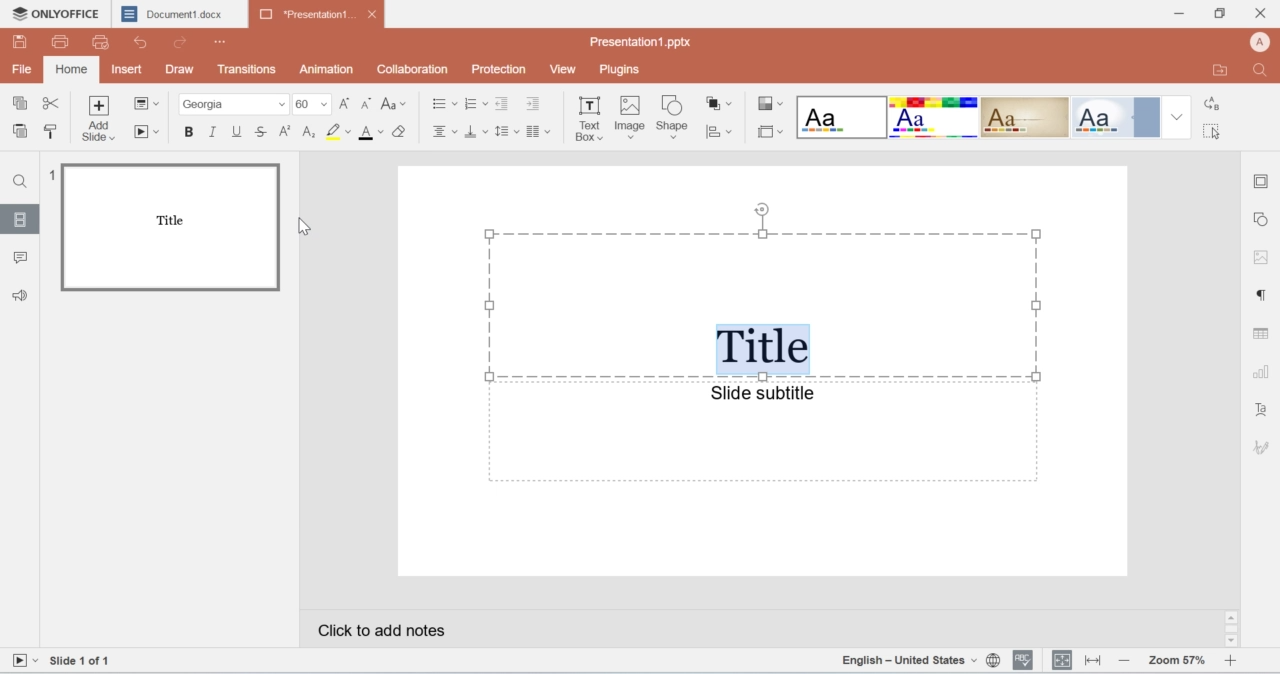 The height and width of the screenshot is (674, 1280). What do you see at coordinates (181, 68) in the screenshot?
I see `draw` at bounding box center [181, 68].